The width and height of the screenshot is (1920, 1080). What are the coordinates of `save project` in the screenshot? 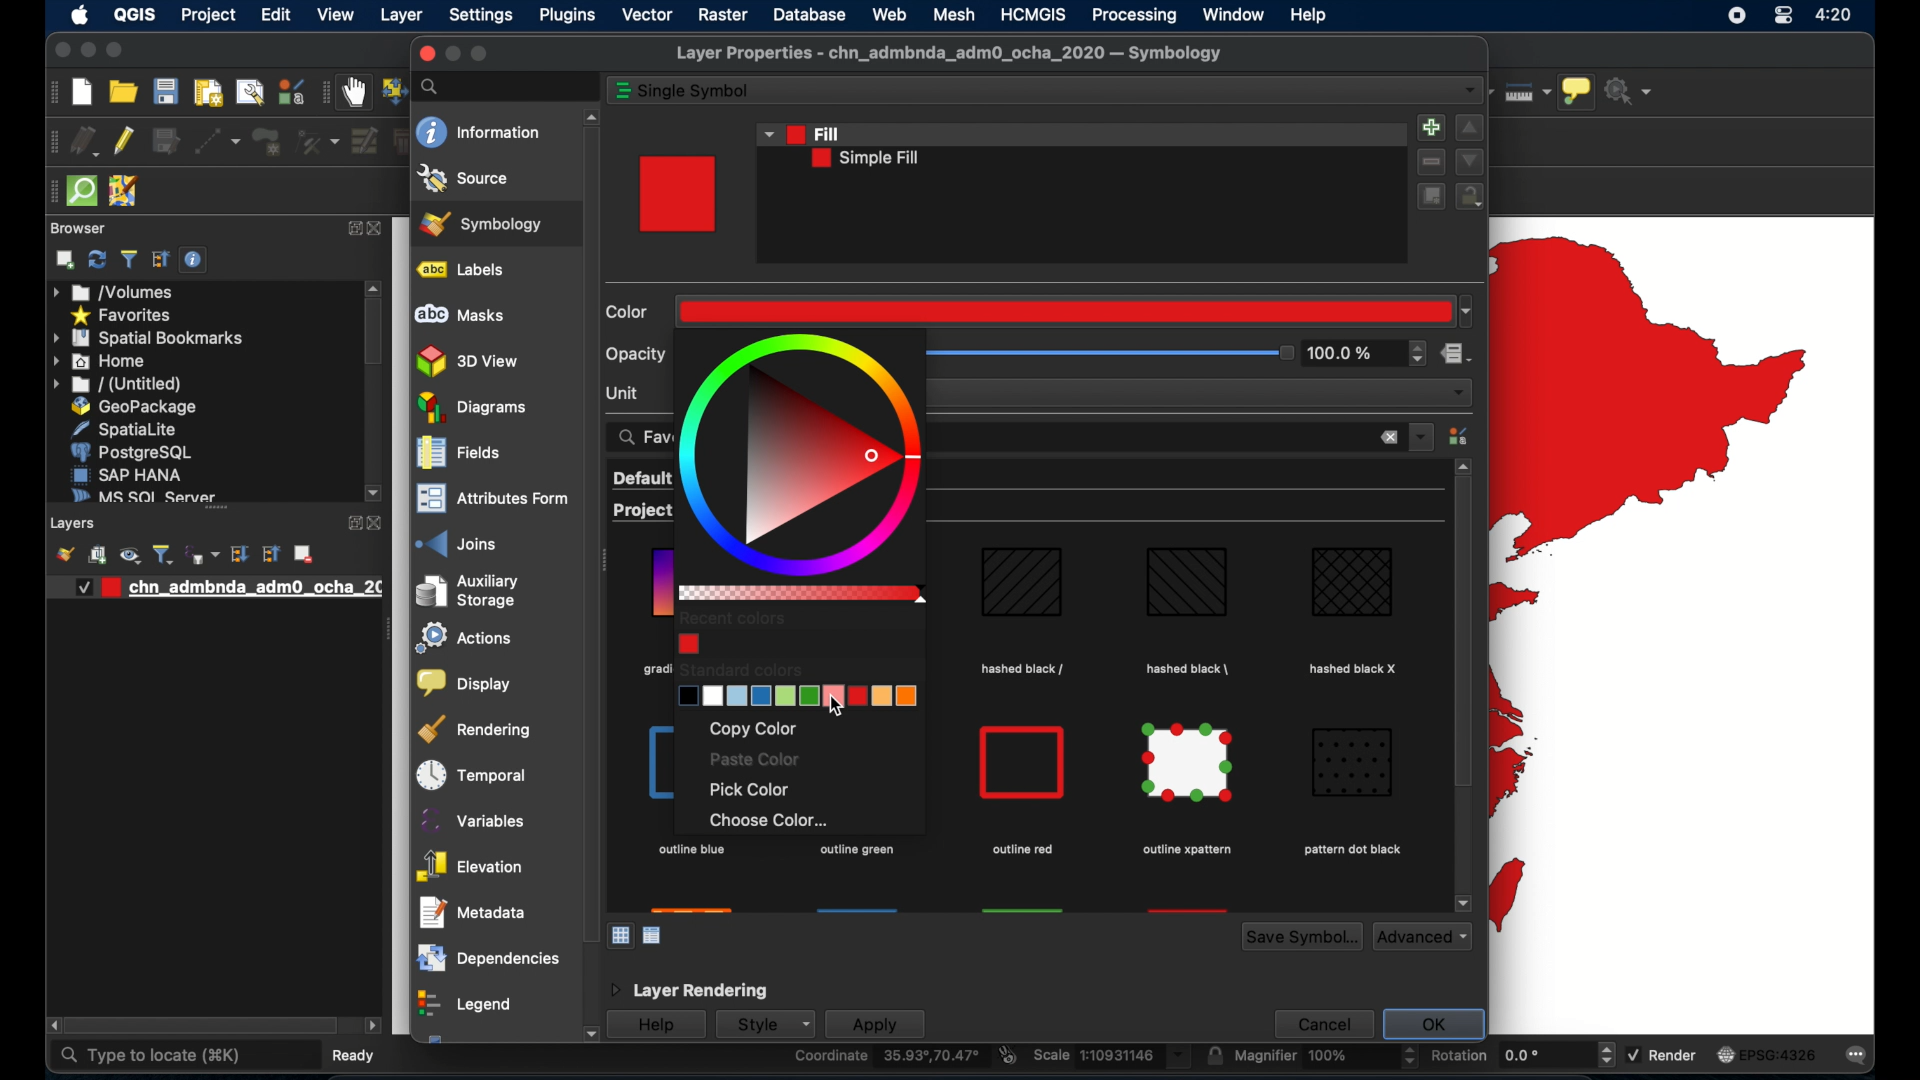 It's located at (164, 91).